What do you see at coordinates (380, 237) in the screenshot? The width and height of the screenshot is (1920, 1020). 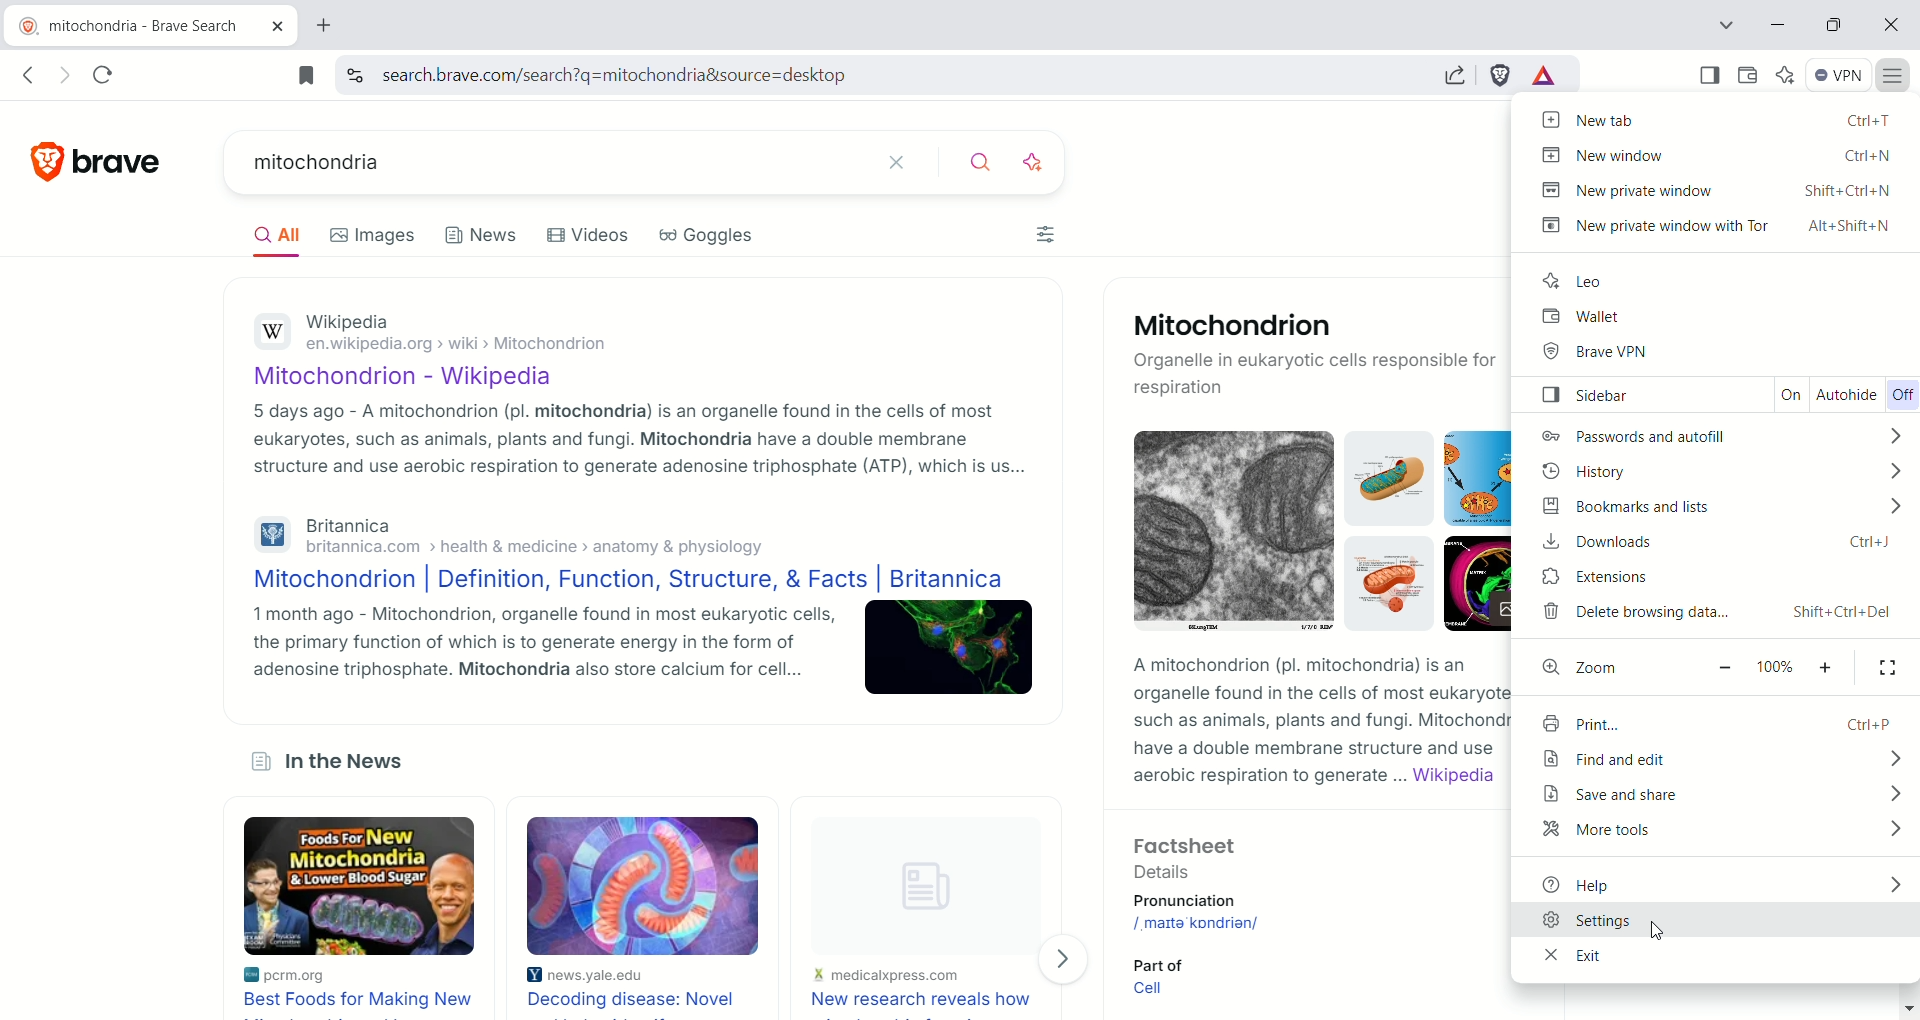 I see `Images` at bounding box center [380, 237].